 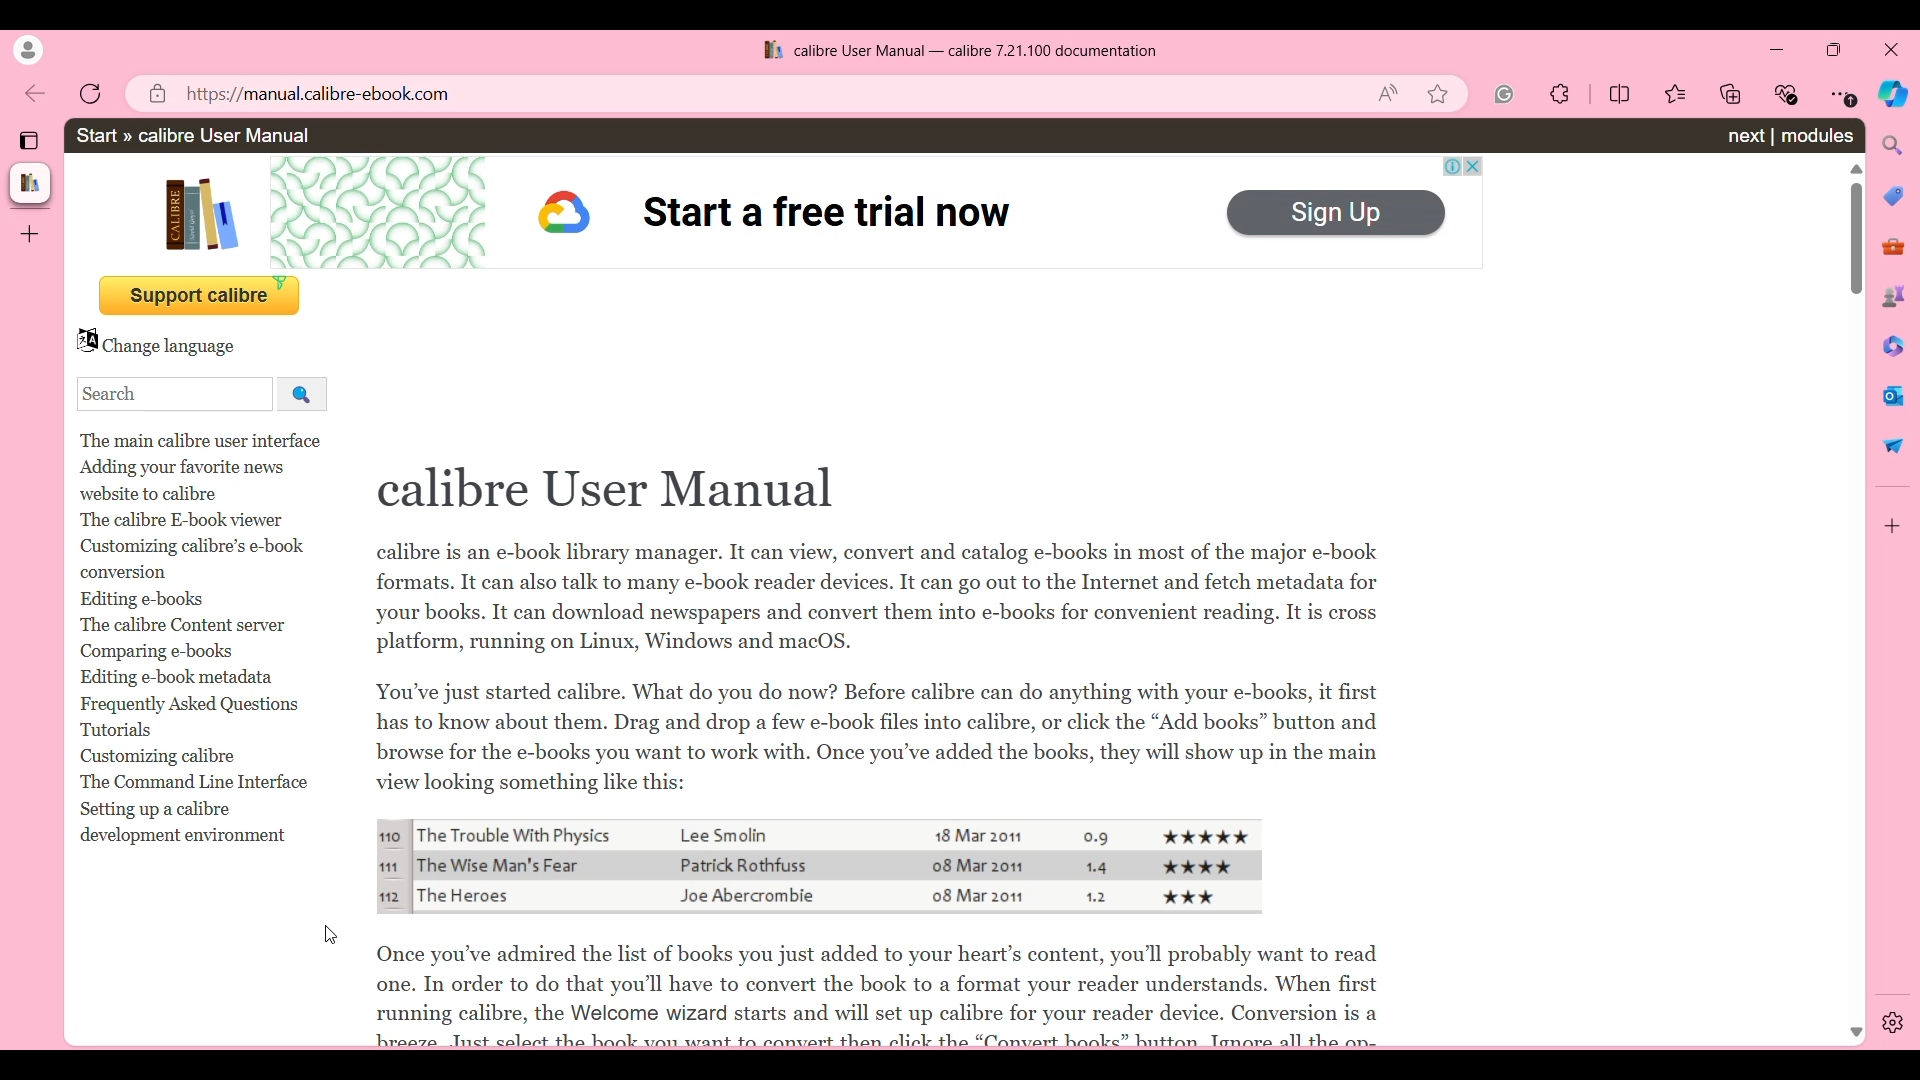 What do you see at coordinates (1894, 1023) in the screenshot?
I see `Browser Settings` at bounding box center [1894, 1023].